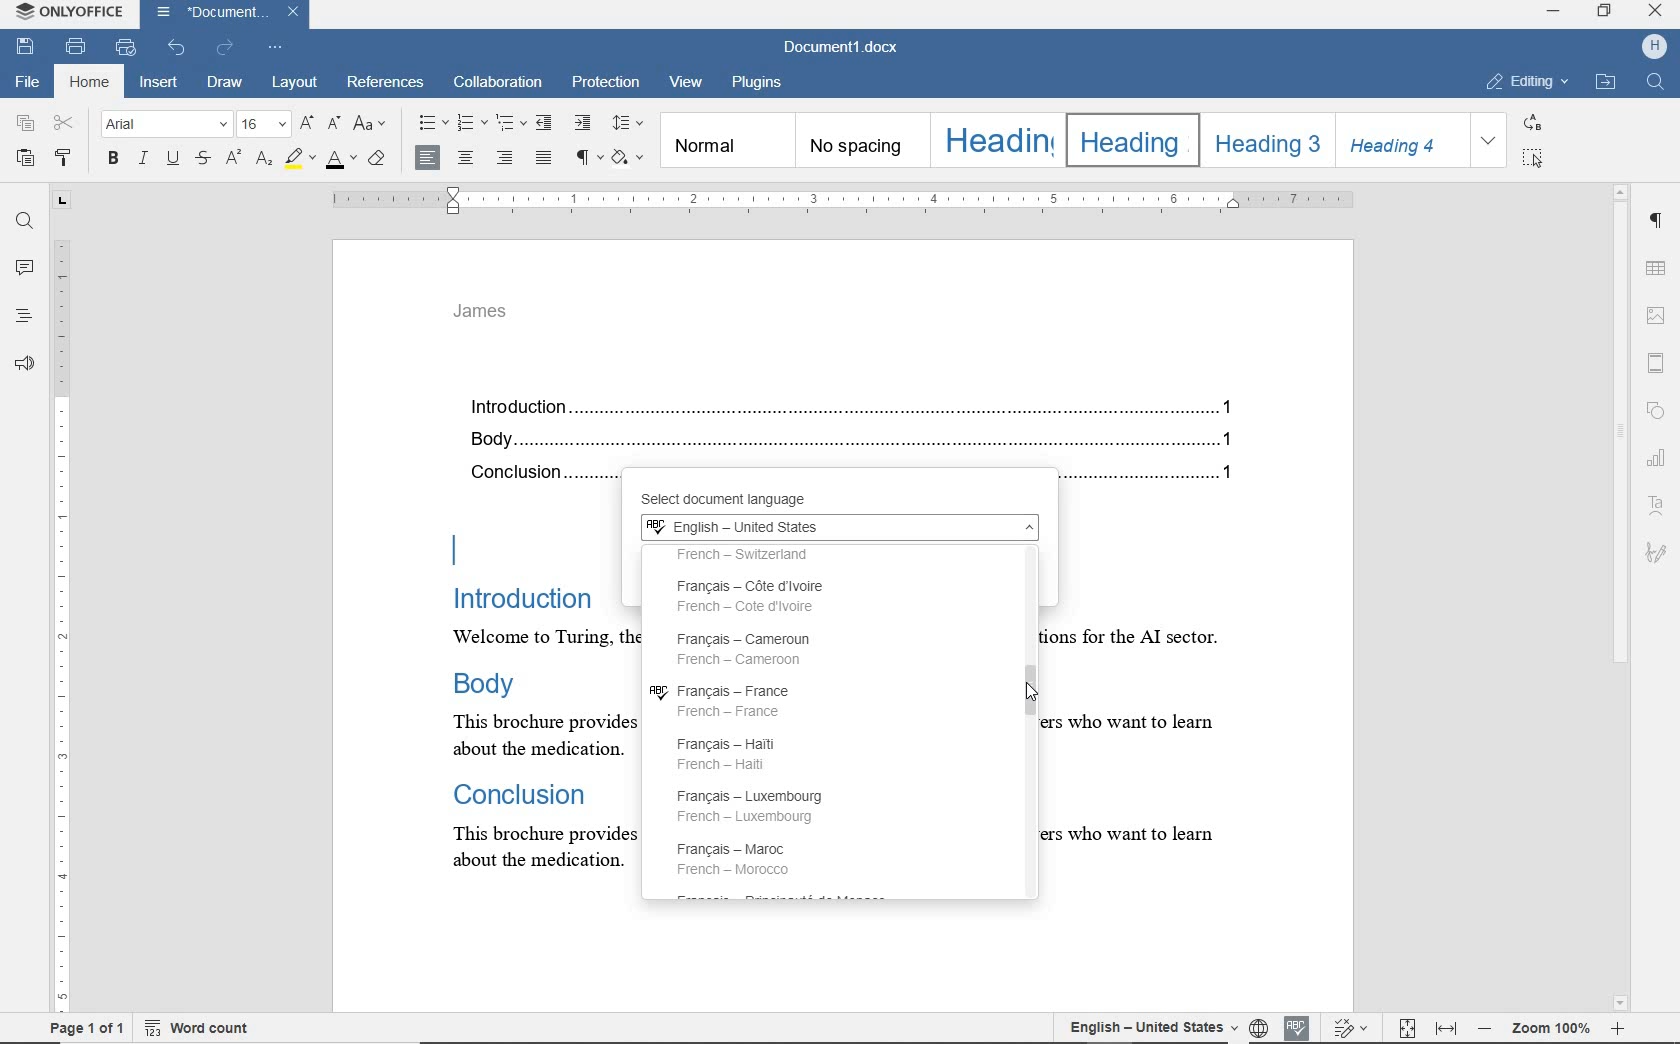  What do you see at coordinates (24, 47) in the screenshot?
I see `save` at bounding box center [24, 47].